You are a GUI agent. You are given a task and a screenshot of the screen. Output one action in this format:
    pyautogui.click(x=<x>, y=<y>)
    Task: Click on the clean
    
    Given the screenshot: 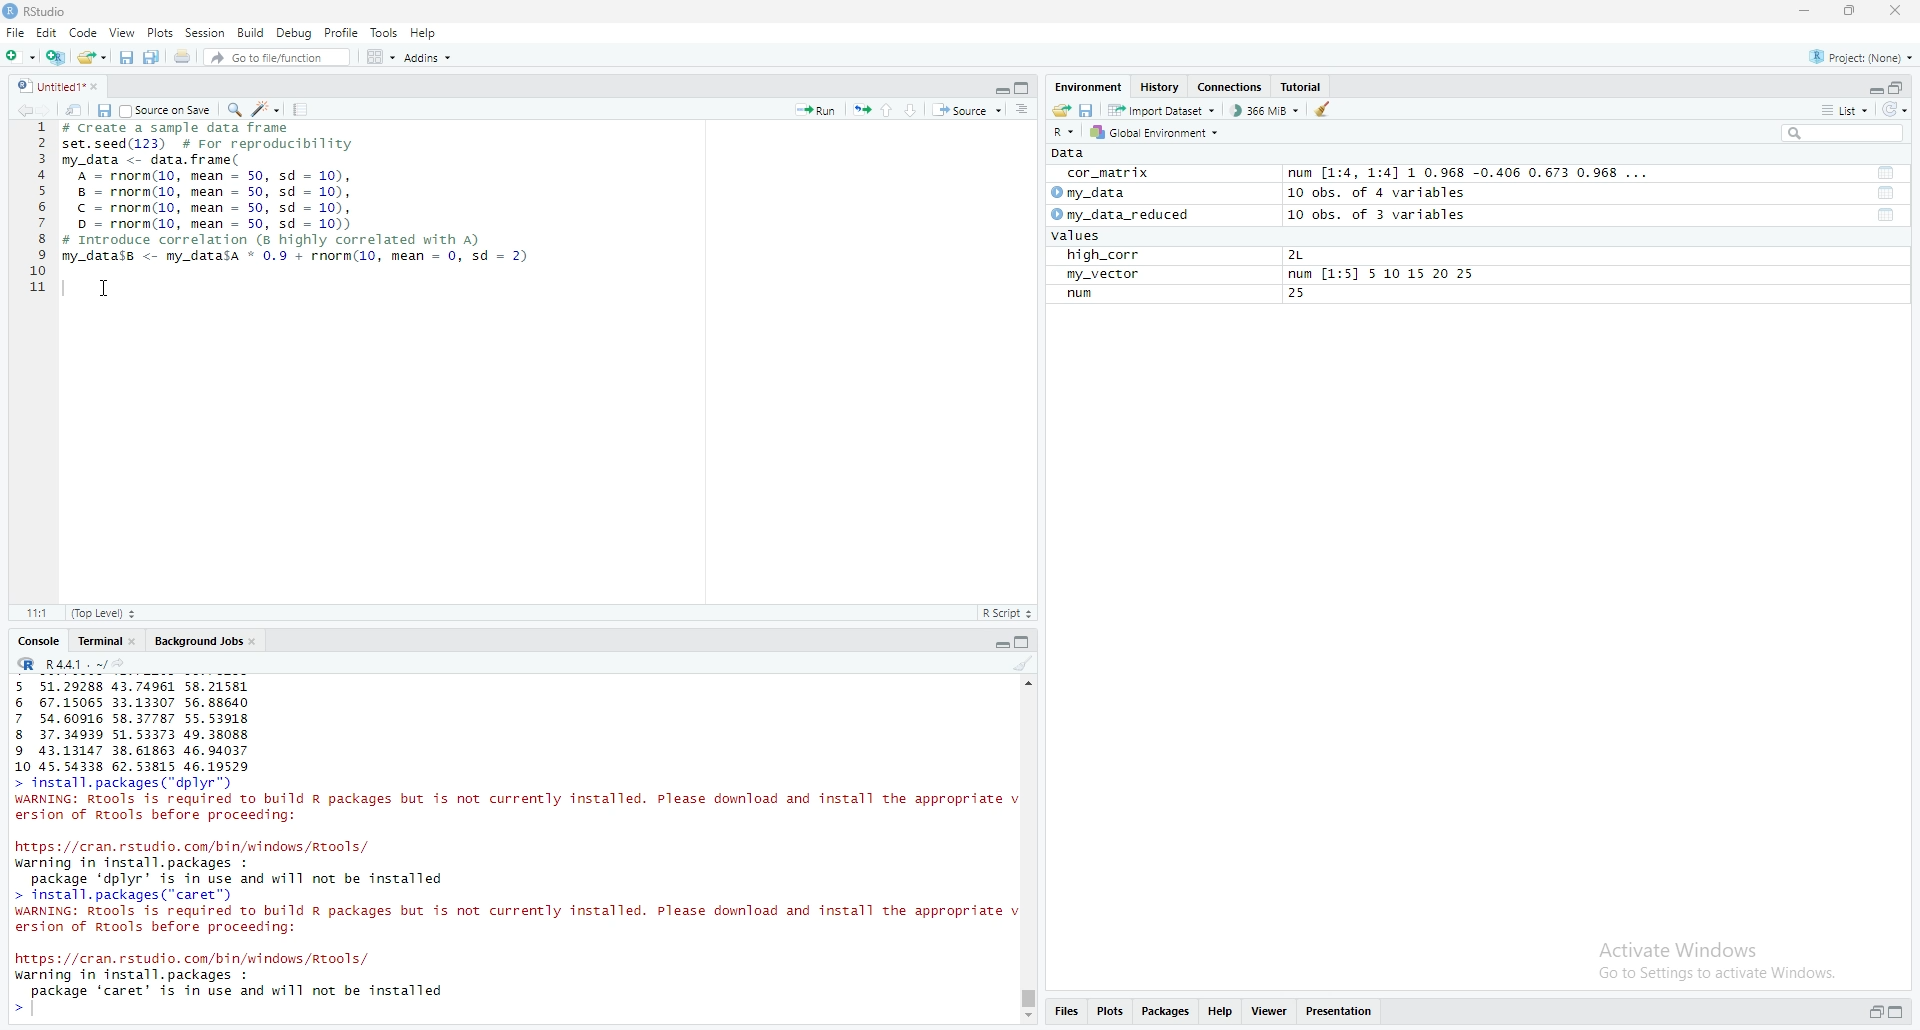 What is the action you would take?
    pyautogui.click(x=1325, y=109)
    